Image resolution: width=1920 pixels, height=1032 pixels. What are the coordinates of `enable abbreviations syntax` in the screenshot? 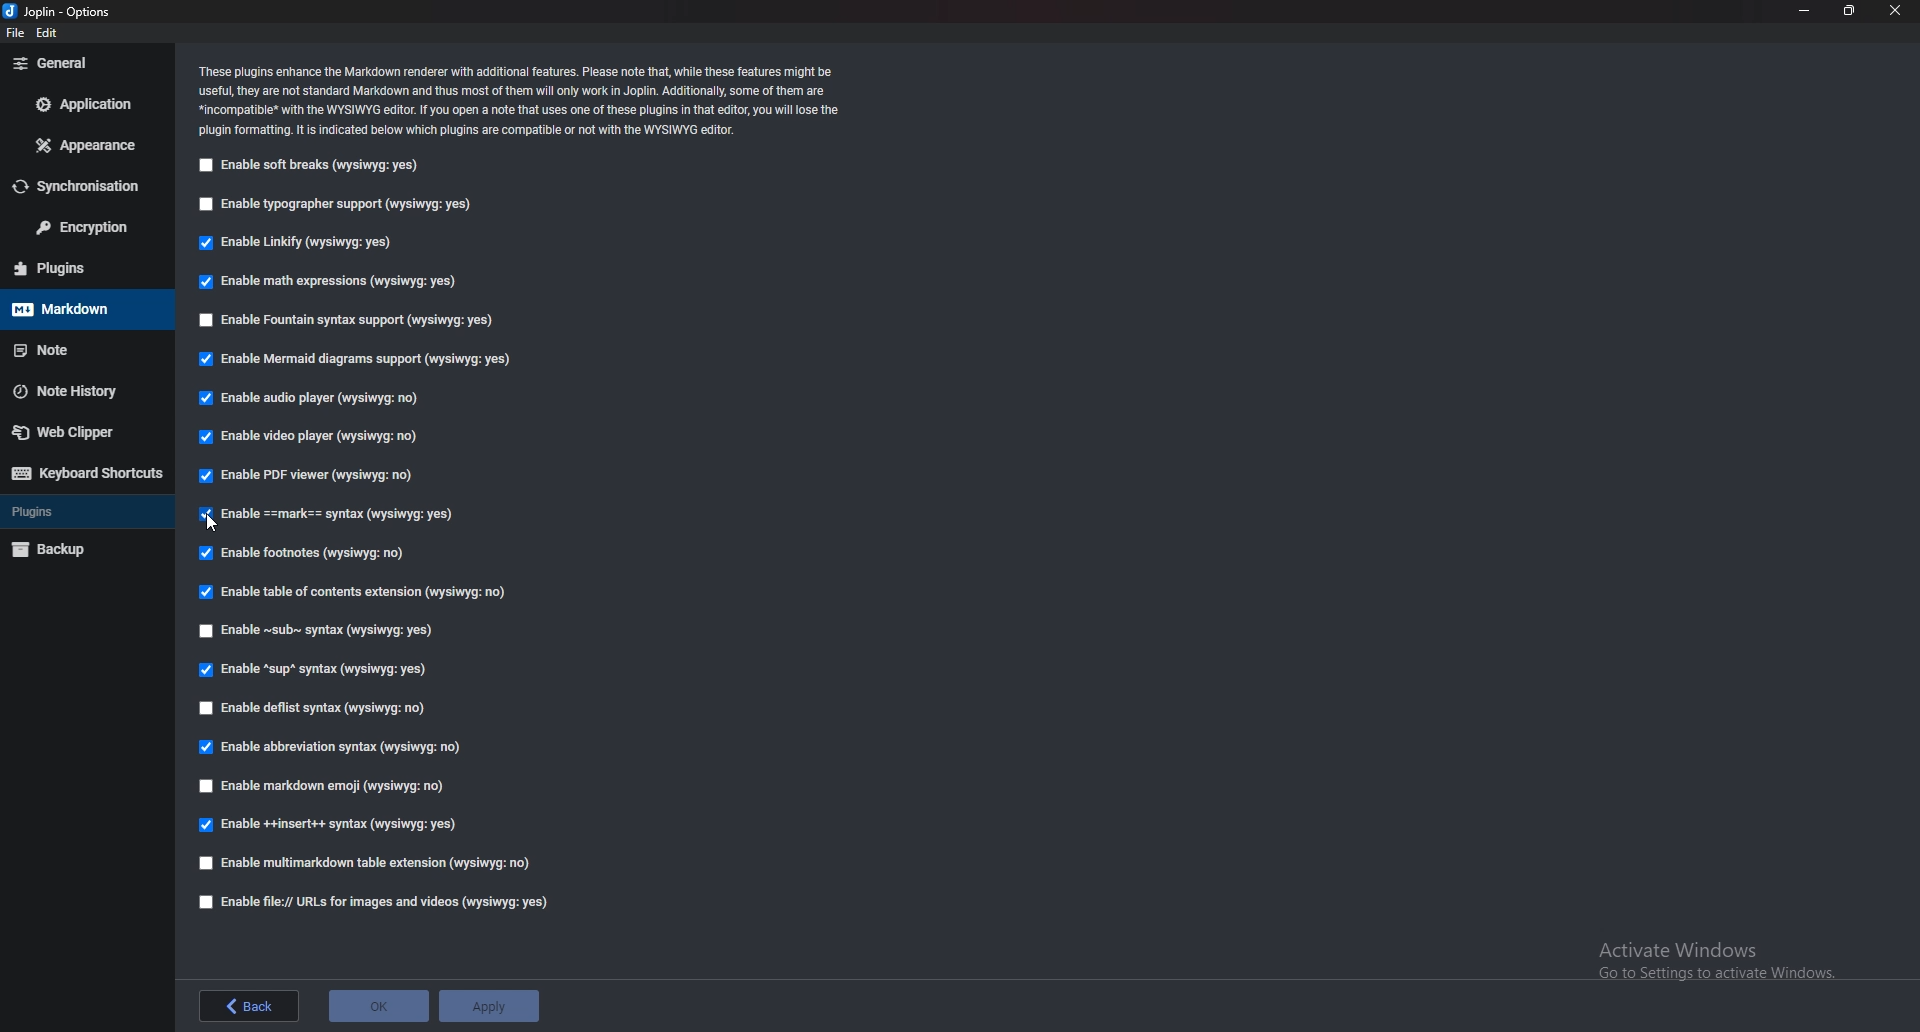 It's located at (330, 747).